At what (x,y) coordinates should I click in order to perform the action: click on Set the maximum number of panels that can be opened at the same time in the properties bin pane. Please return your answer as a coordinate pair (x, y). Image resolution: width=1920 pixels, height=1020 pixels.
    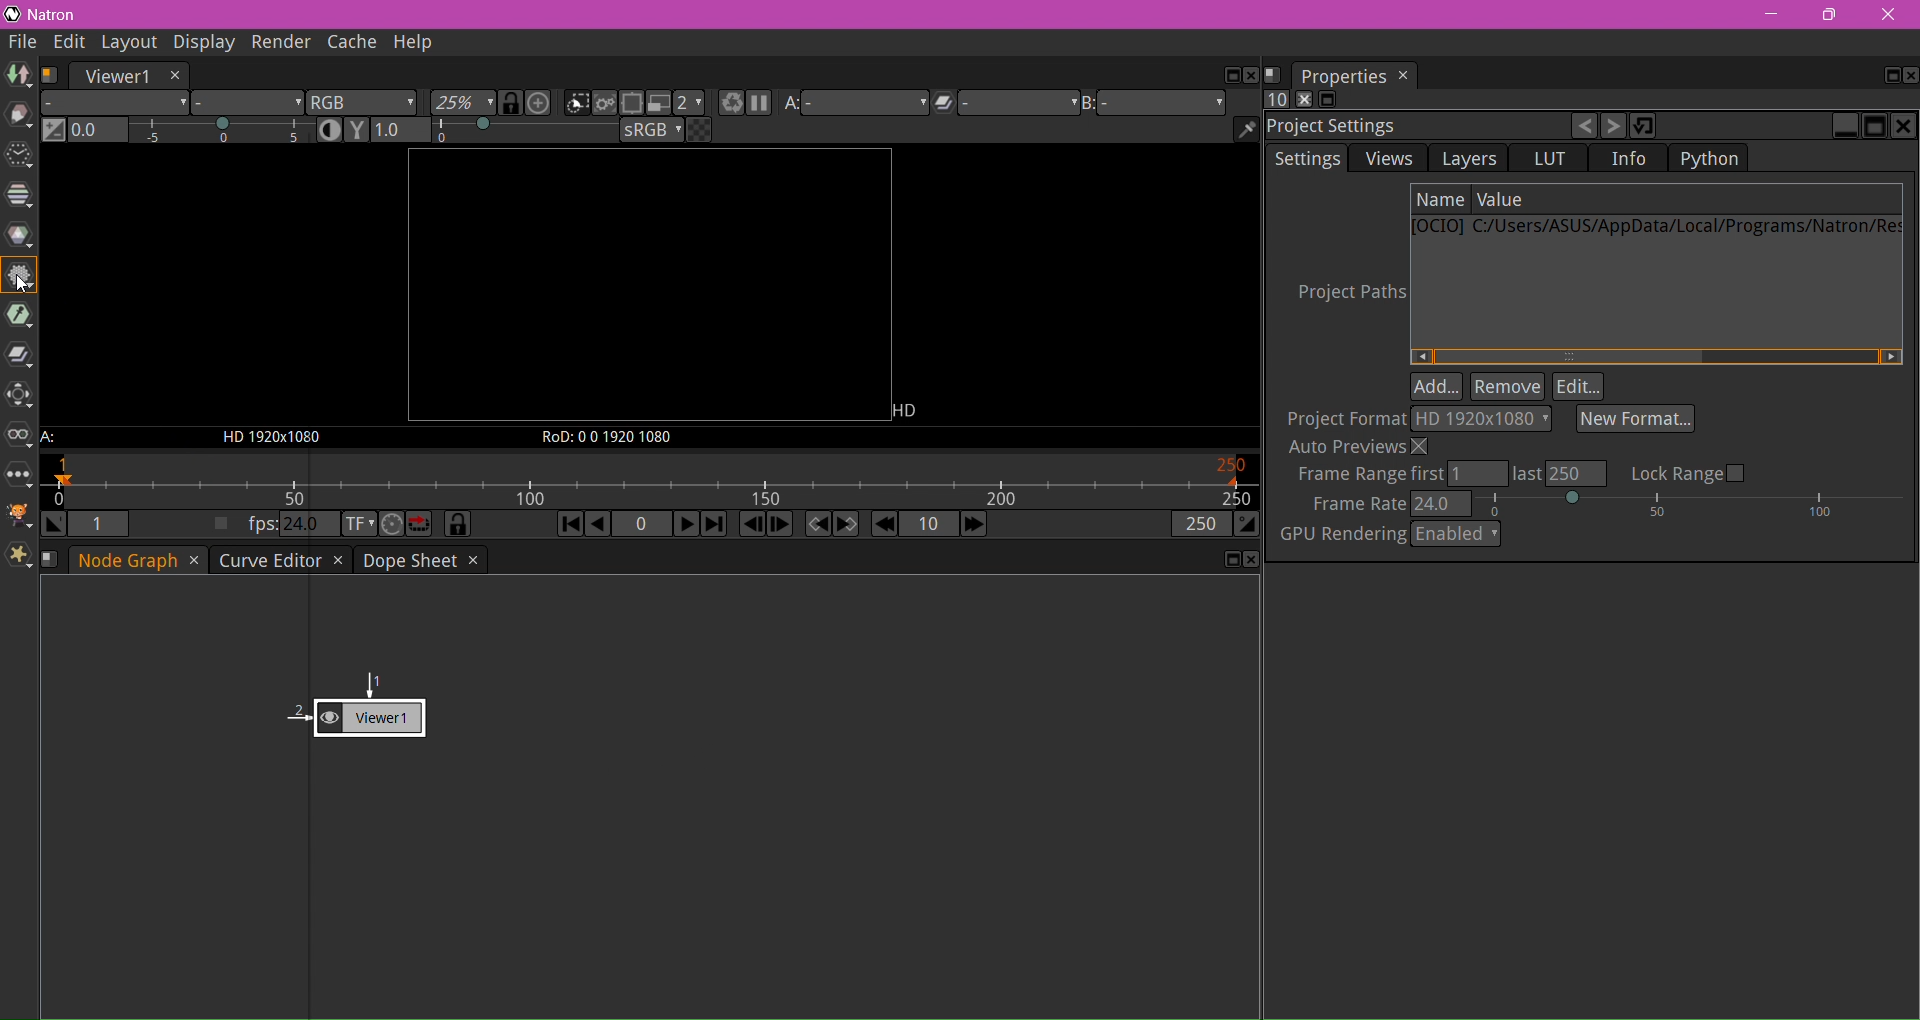
    Looking at the image, I should click on (1276, 100).